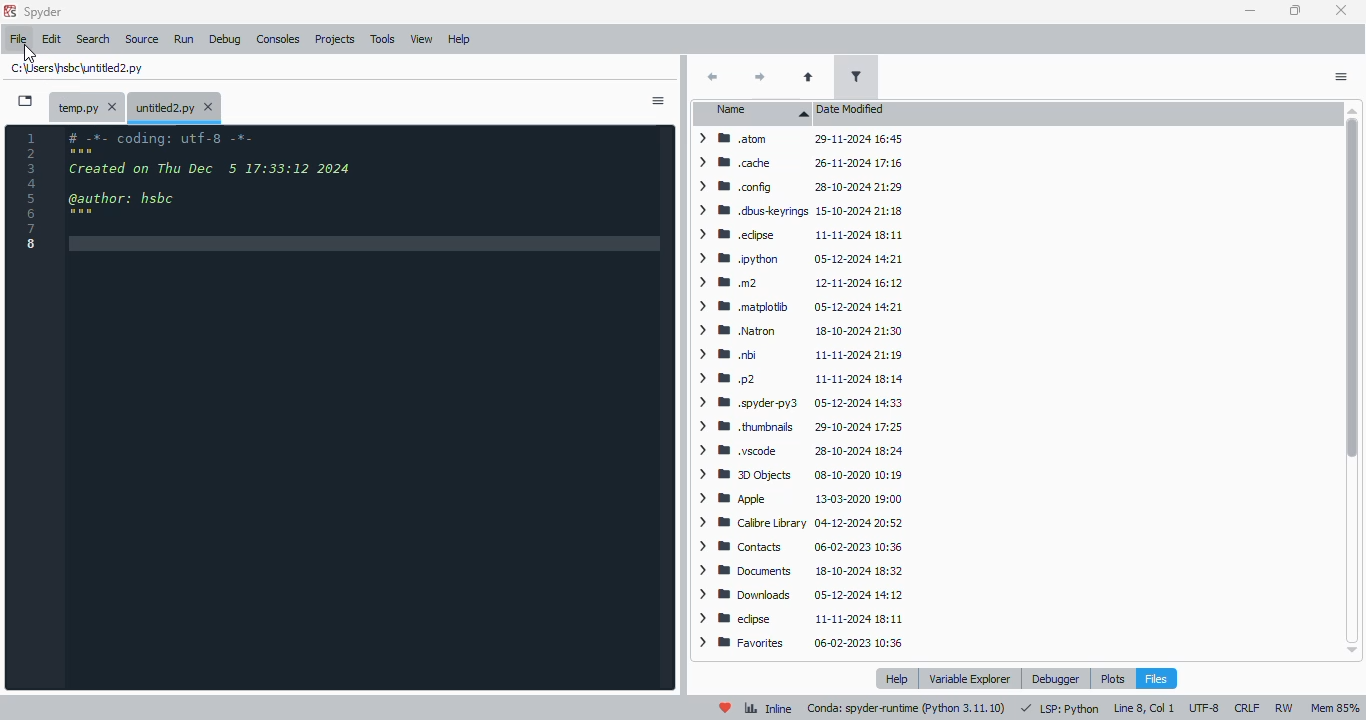  I want to click on > Wm bi 11-11-2024 21:19, so click(799, 354).